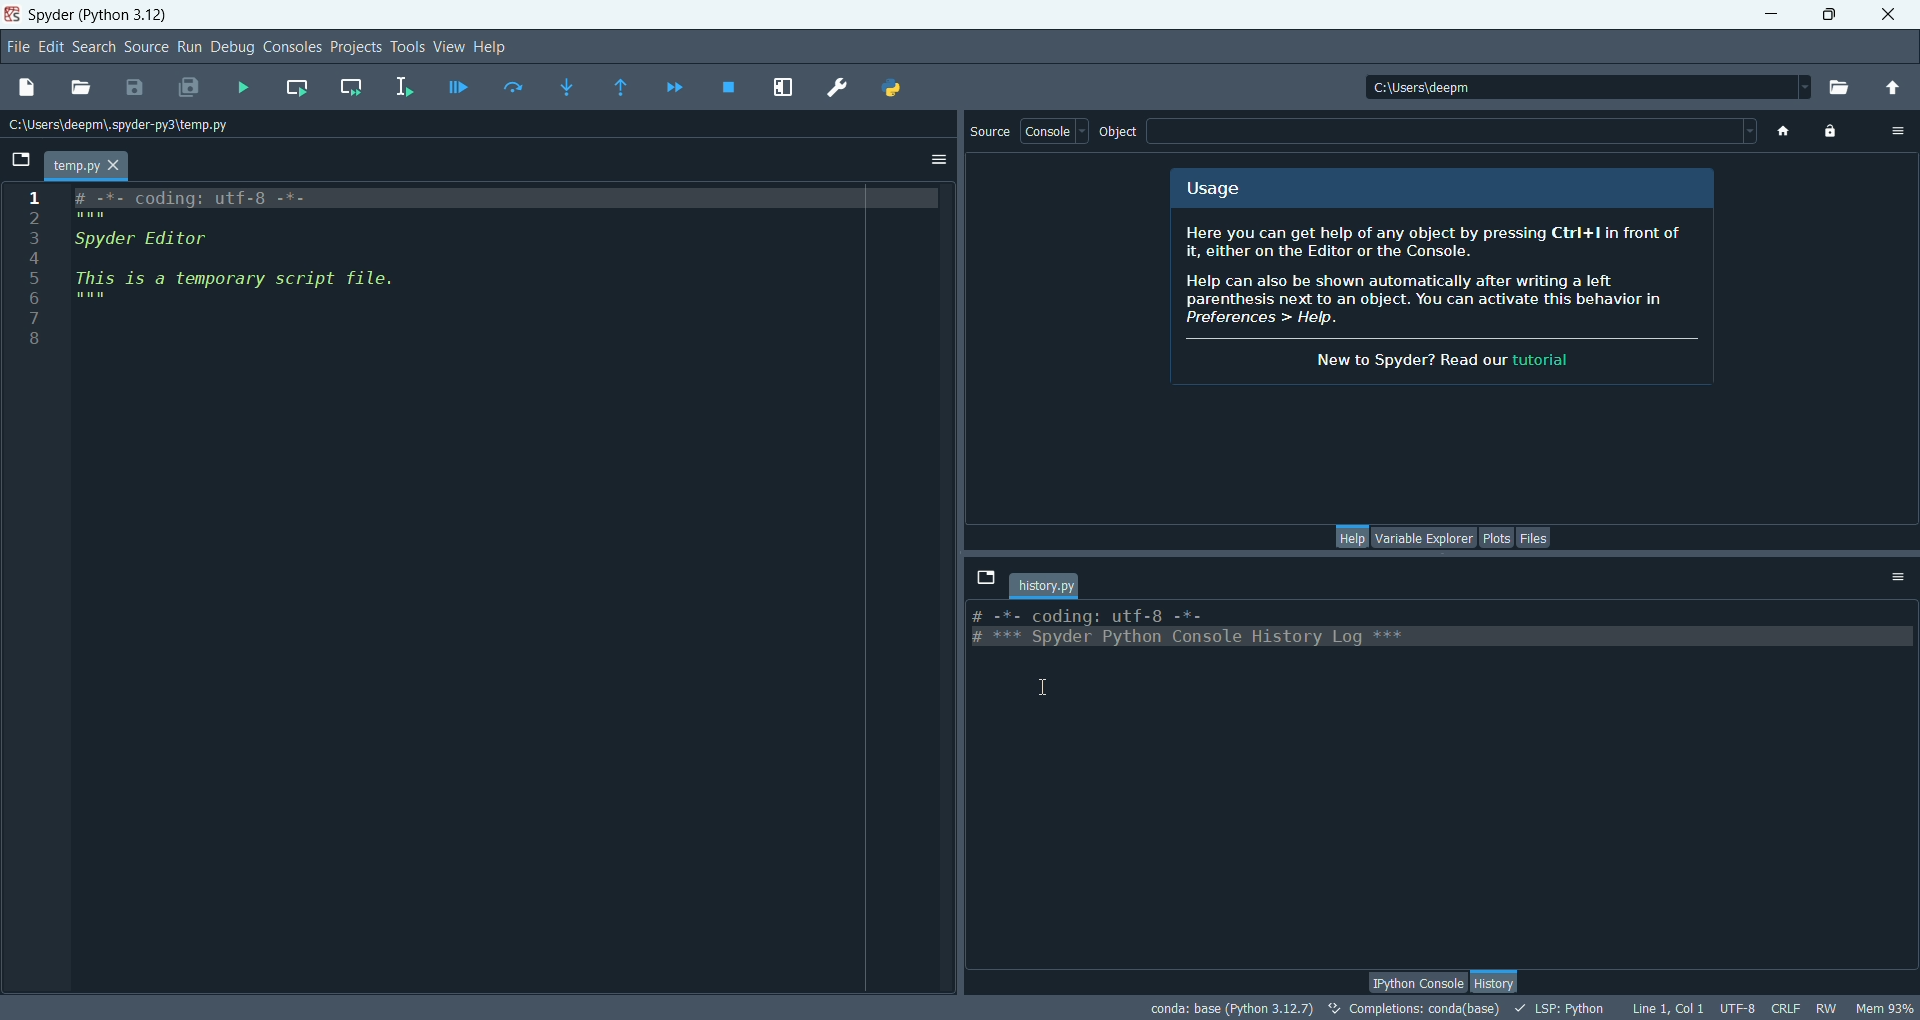  Describe the element at coordinates (989, 131) in the screenshot. I see `source` at that location.